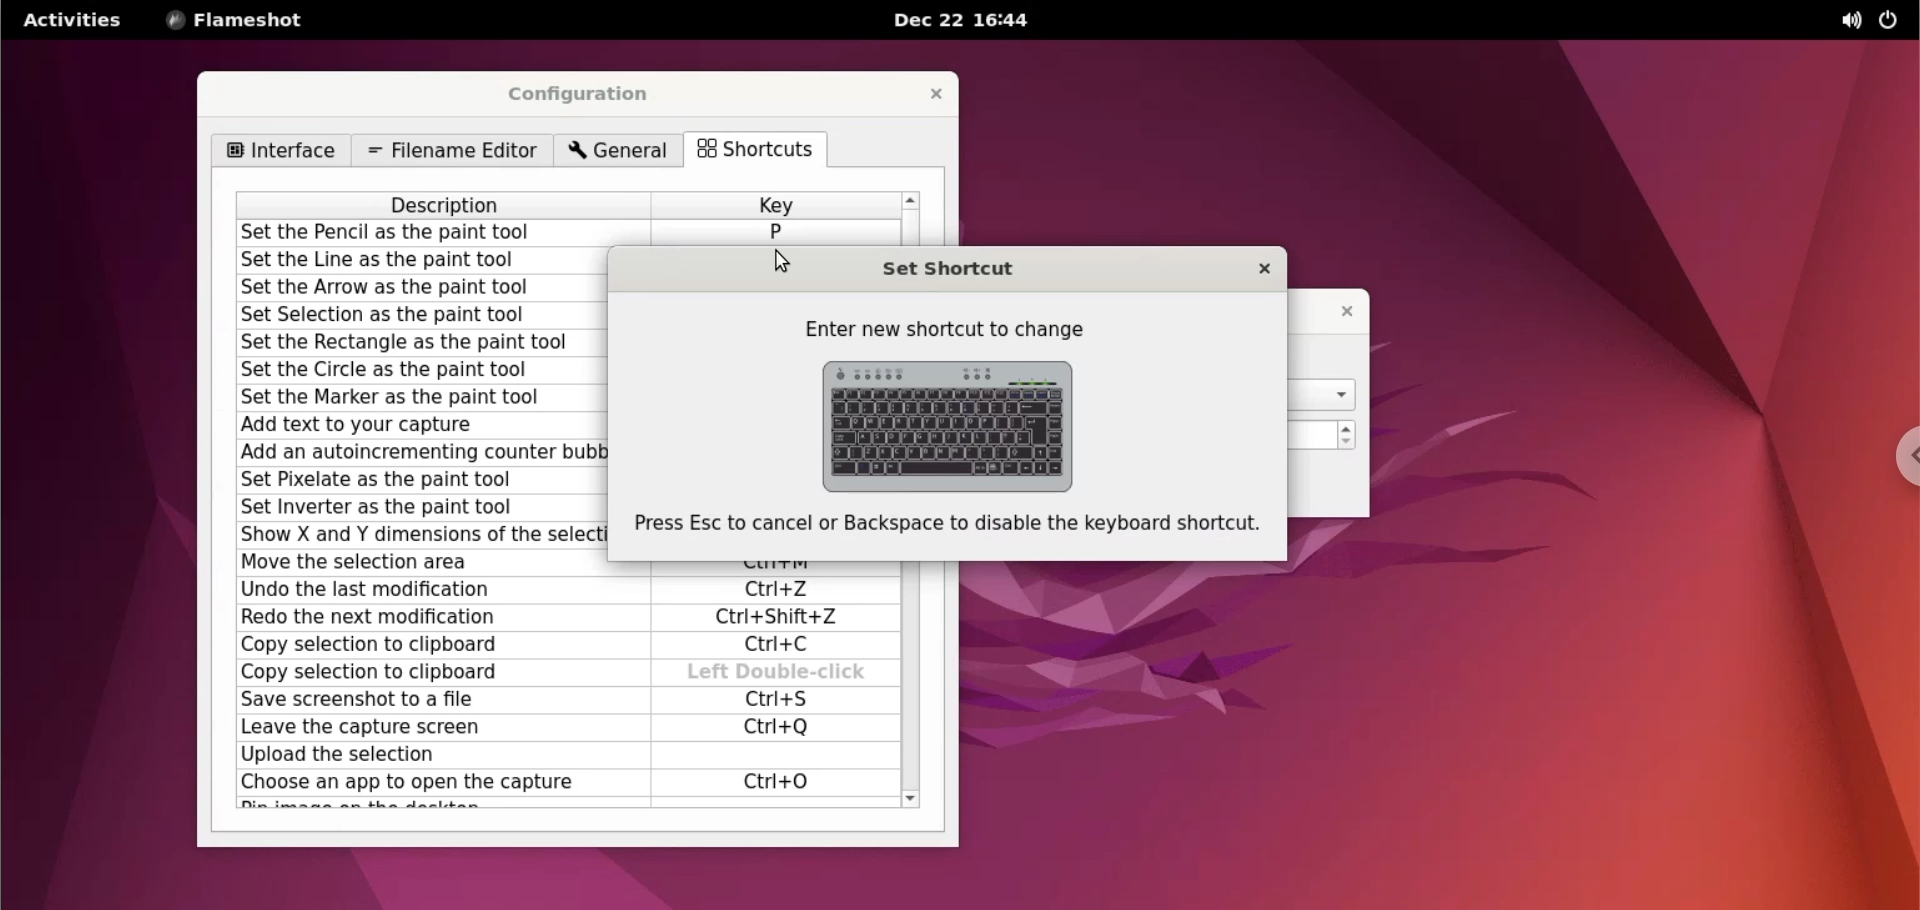  I want to click on configuration, so click(591, 95).